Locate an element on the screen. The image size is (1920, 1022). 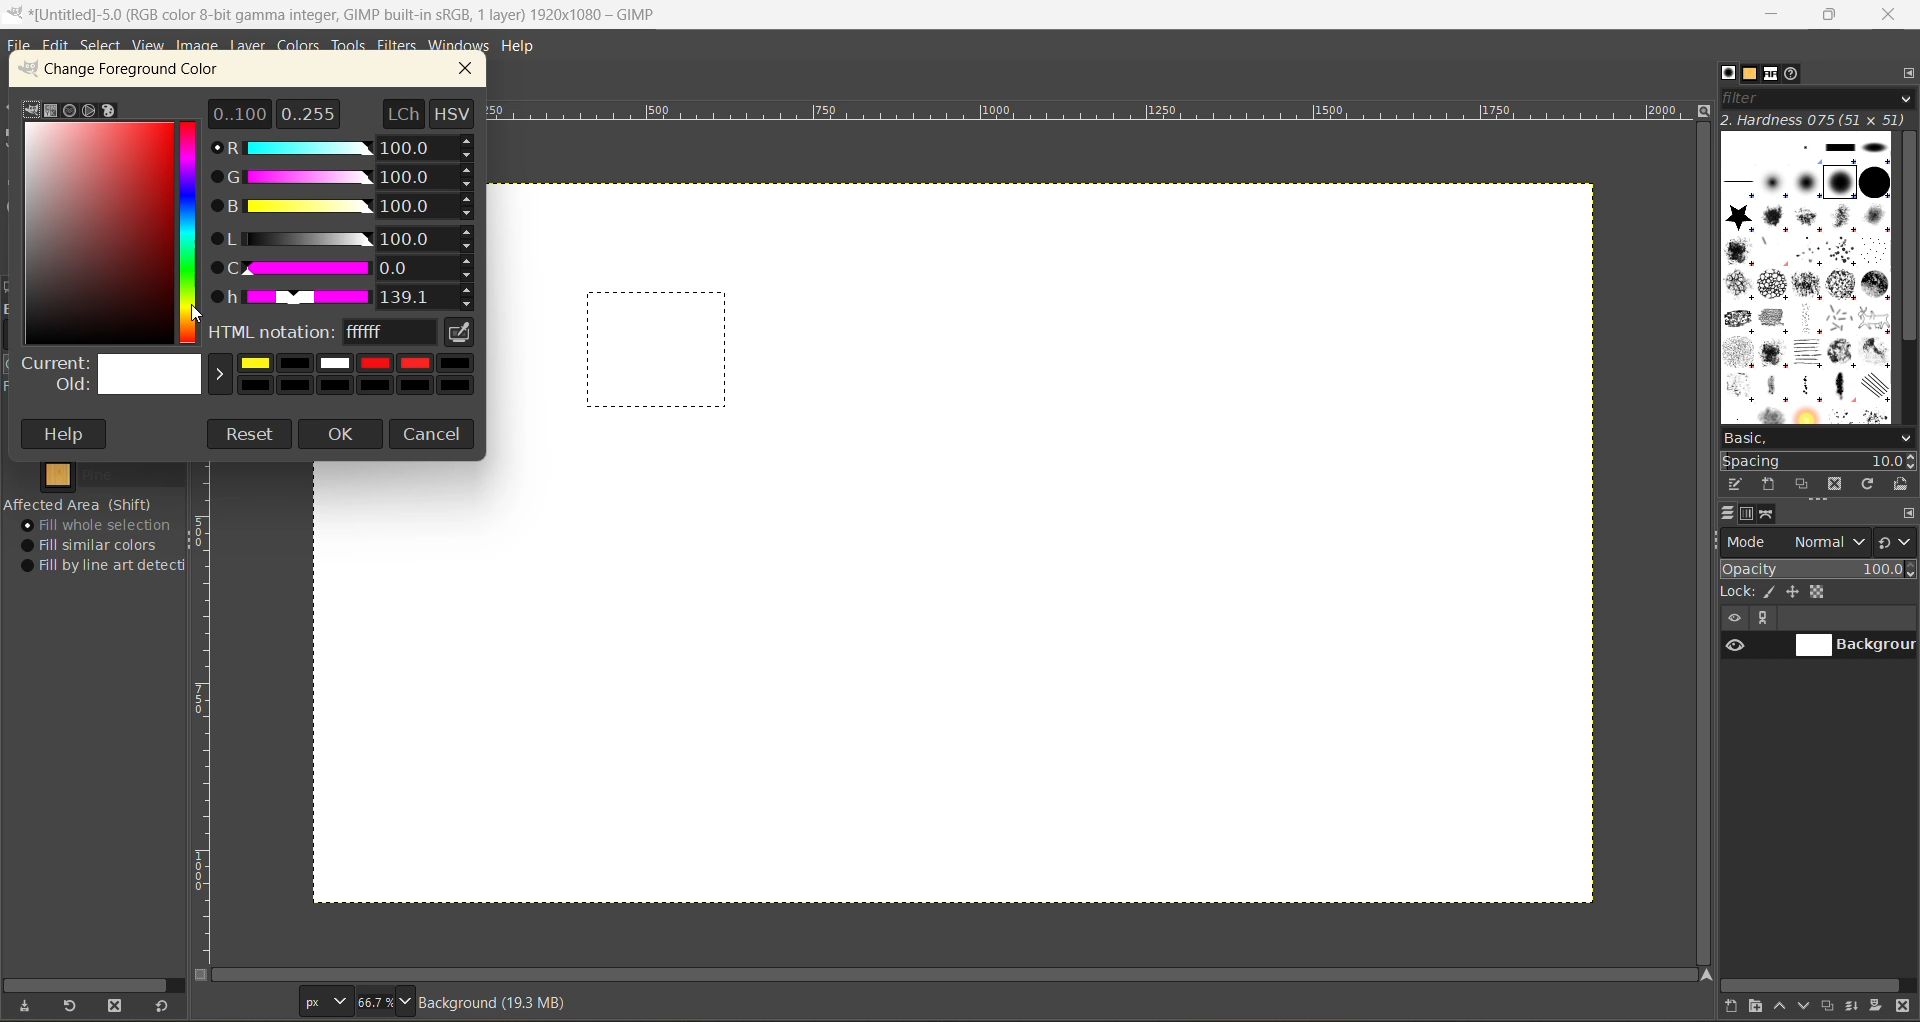
opacity is located at coordinates (1818, 569).